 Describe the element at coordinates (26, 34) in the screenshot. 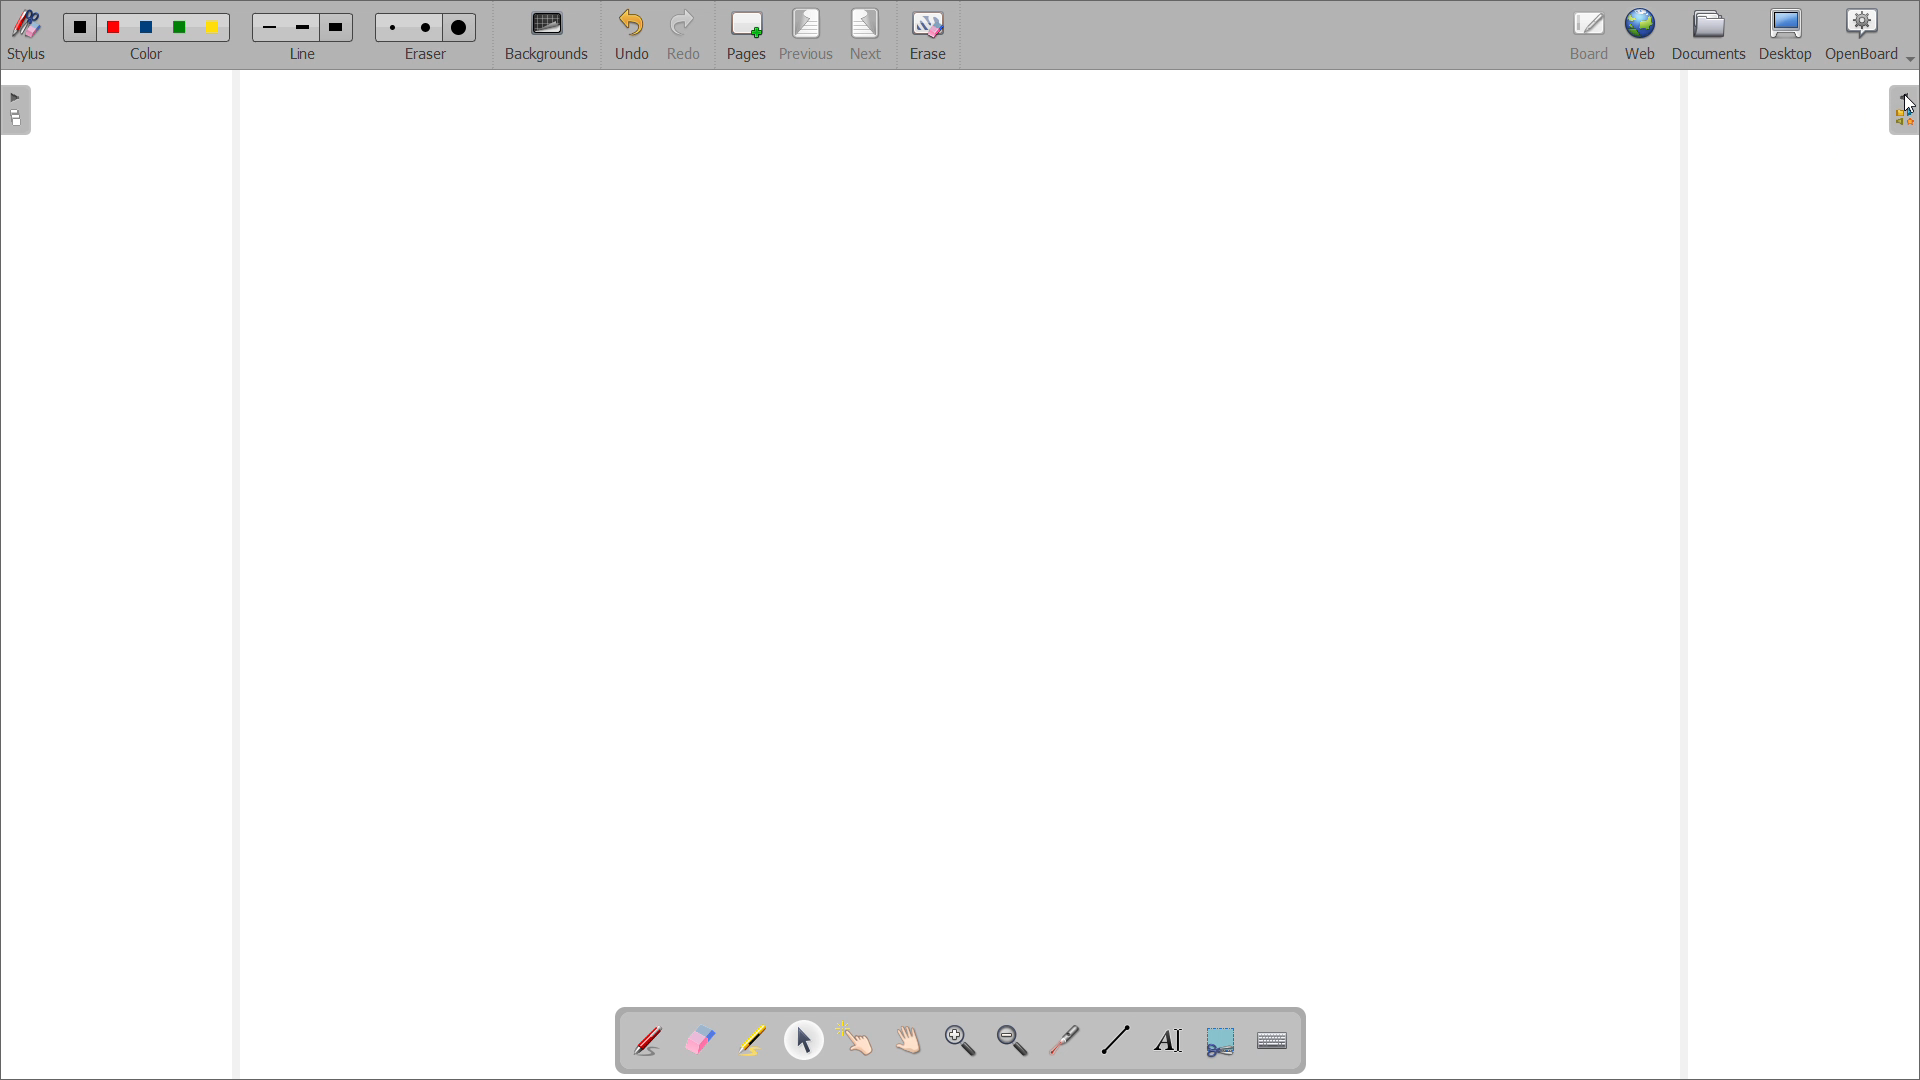

I see `toggle stylus` at that location.